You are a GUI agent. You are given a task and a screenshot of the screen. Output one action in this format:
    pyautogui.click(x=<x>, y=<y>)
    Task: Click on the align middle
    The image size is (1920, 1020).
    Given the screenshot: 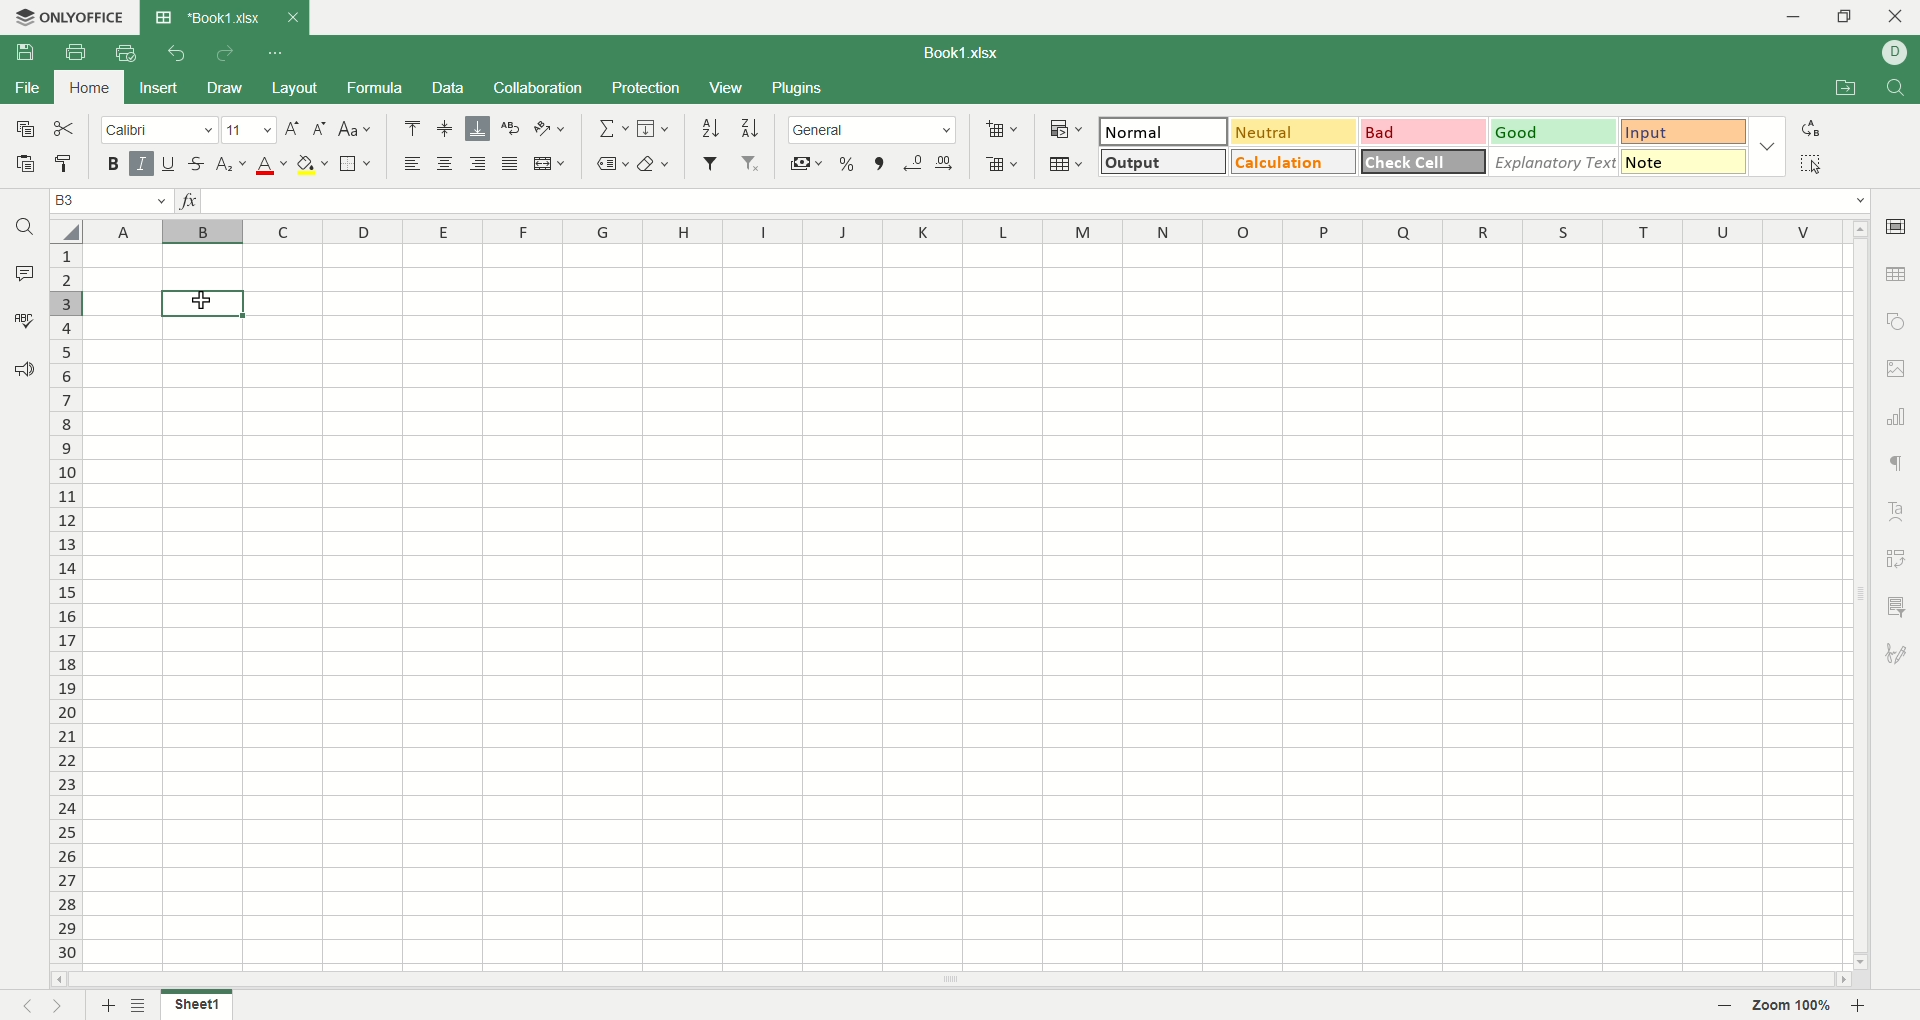 What is the action you would take?
    pyautogui.click(x=448, y=130)
    